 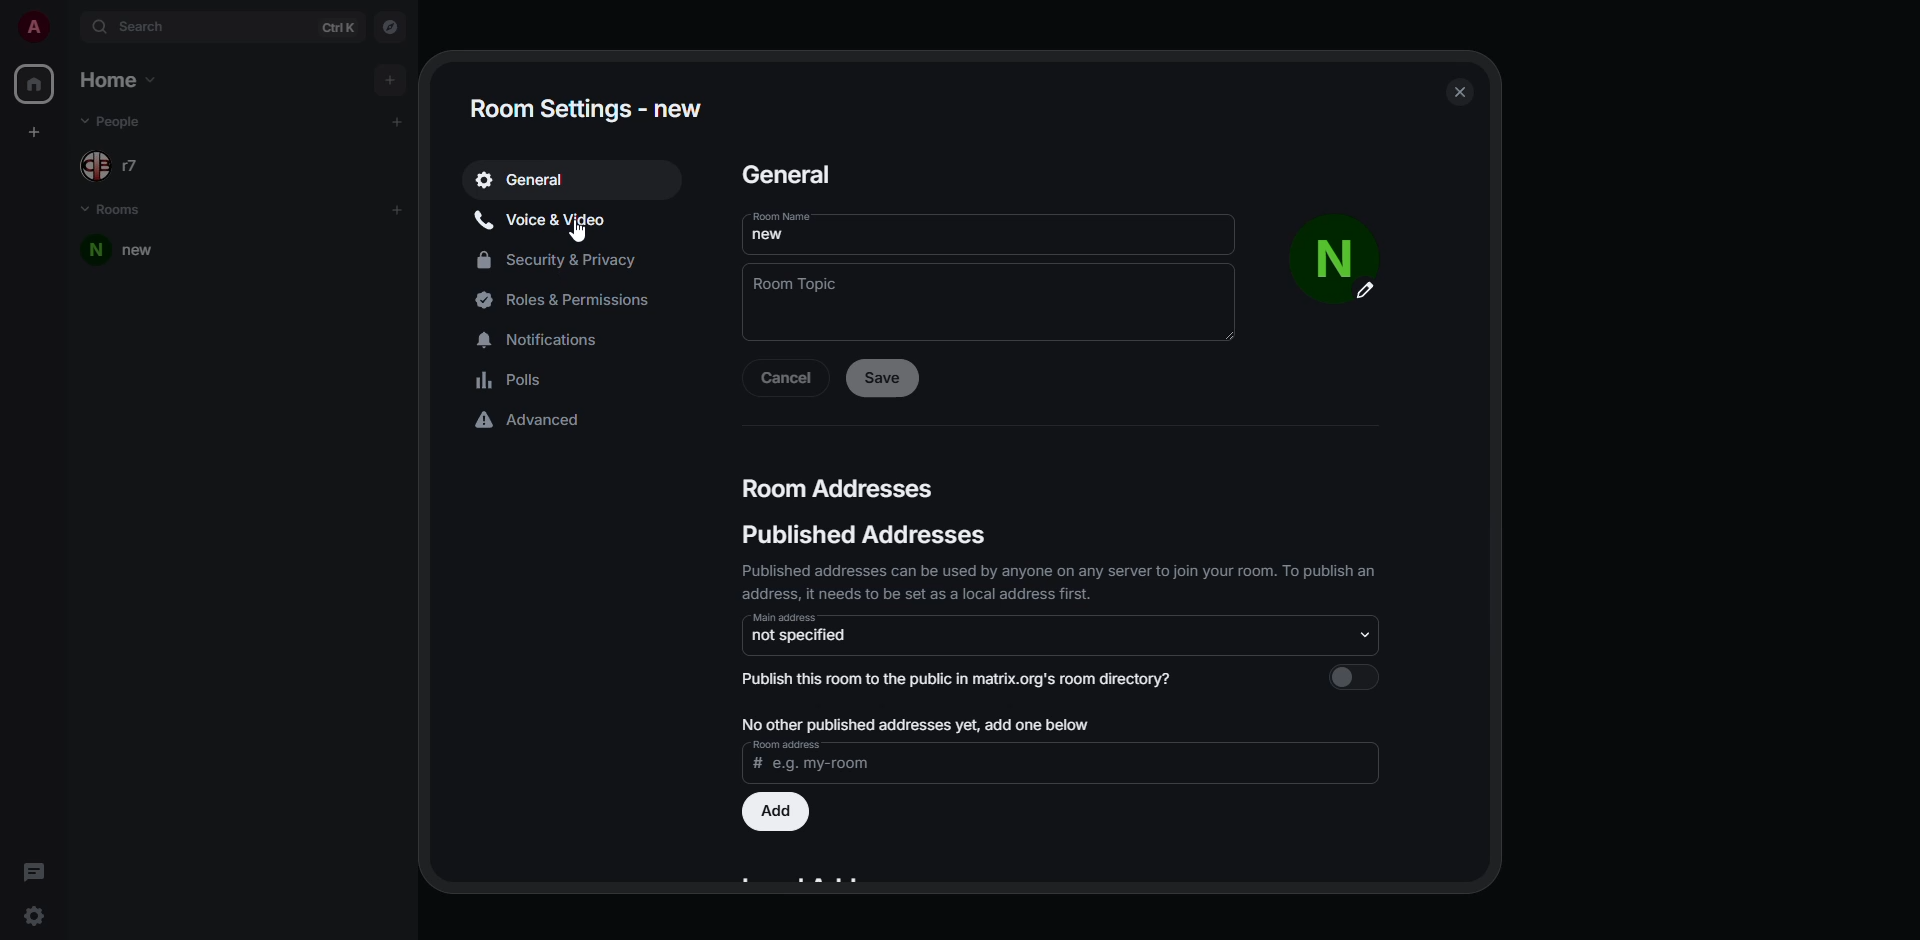 What do you see at coordinates (387, 79) in the screenshot?
I see `add` at bounding box center [387, 79].